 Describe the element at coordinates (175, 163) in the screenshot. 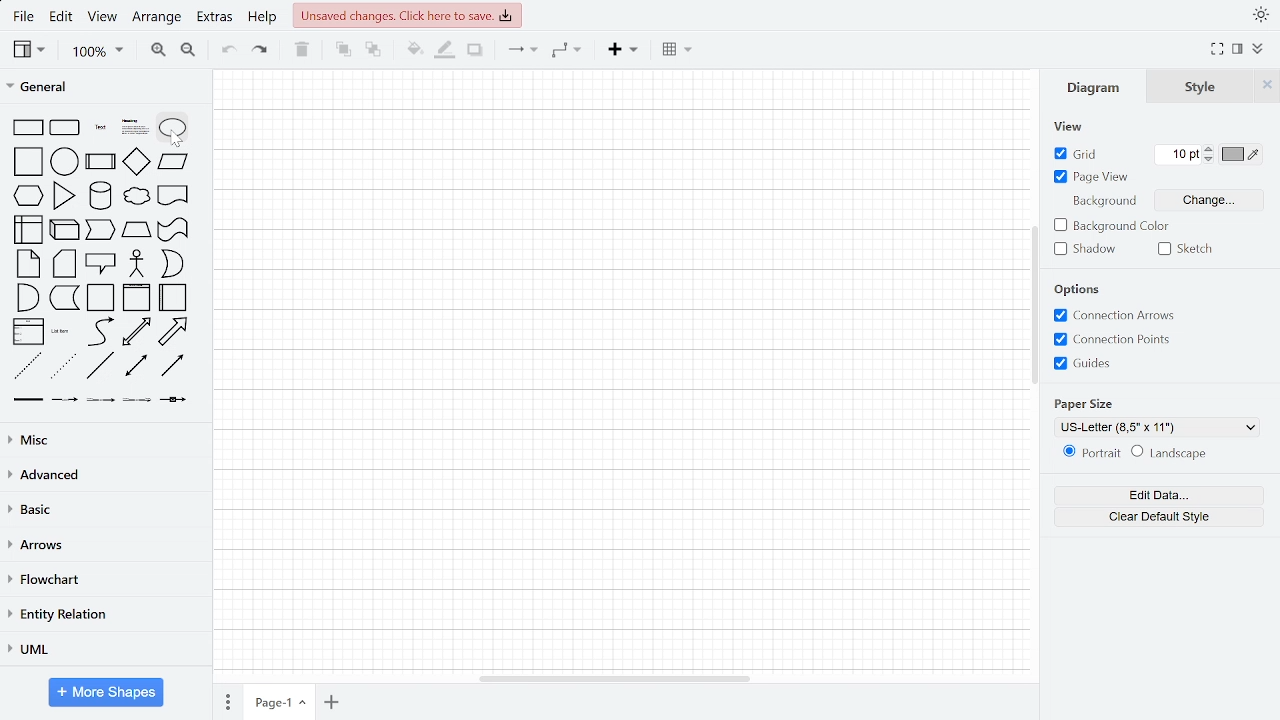

I see `parallelogram` at that location.